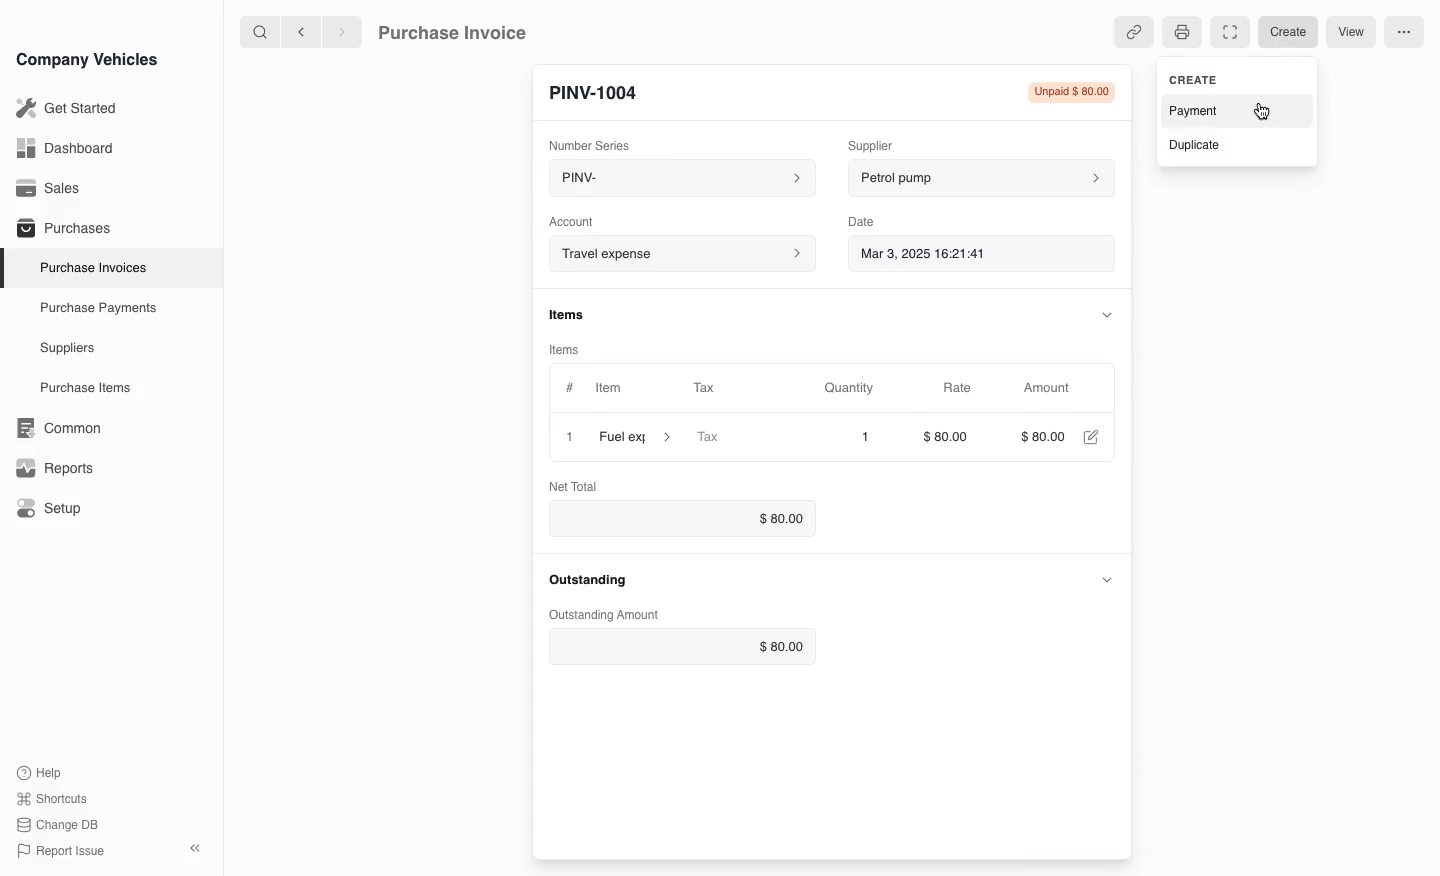  What do you see at coordinates (53, 509) in the screenshot?
I see `Setup` at bounding box center [53, 509].